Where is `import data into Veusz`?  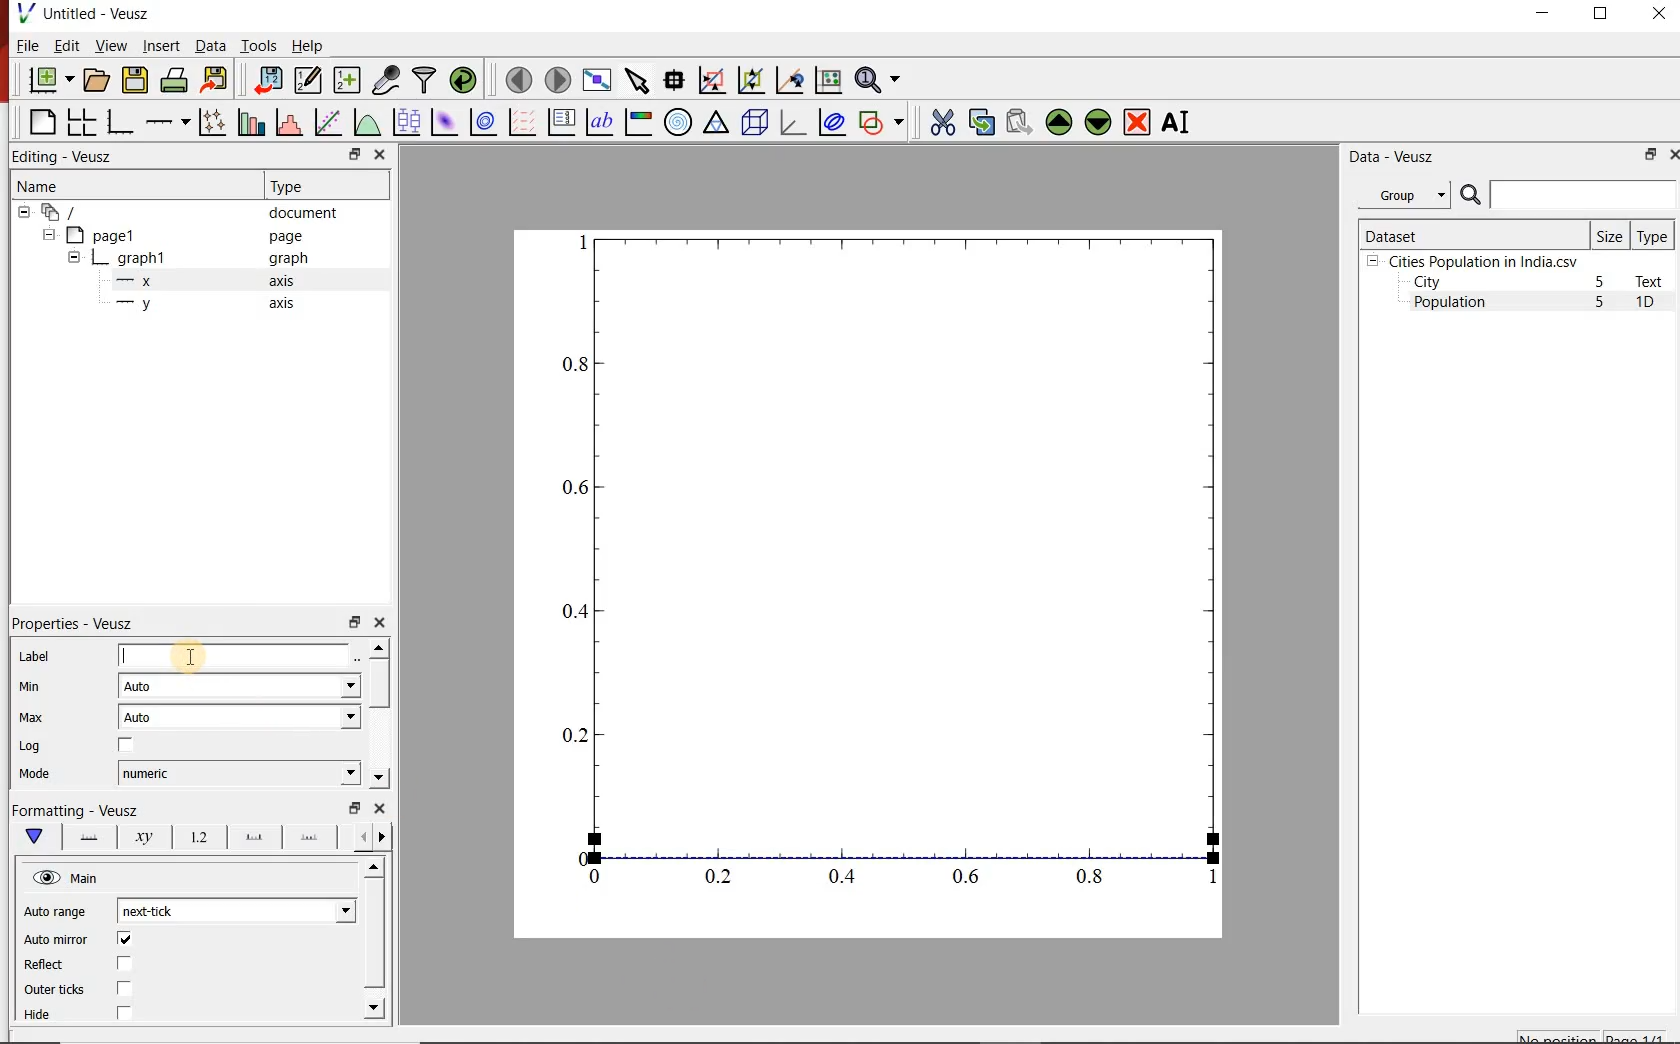
import data into Veusz is located at coordinates (267, 79).